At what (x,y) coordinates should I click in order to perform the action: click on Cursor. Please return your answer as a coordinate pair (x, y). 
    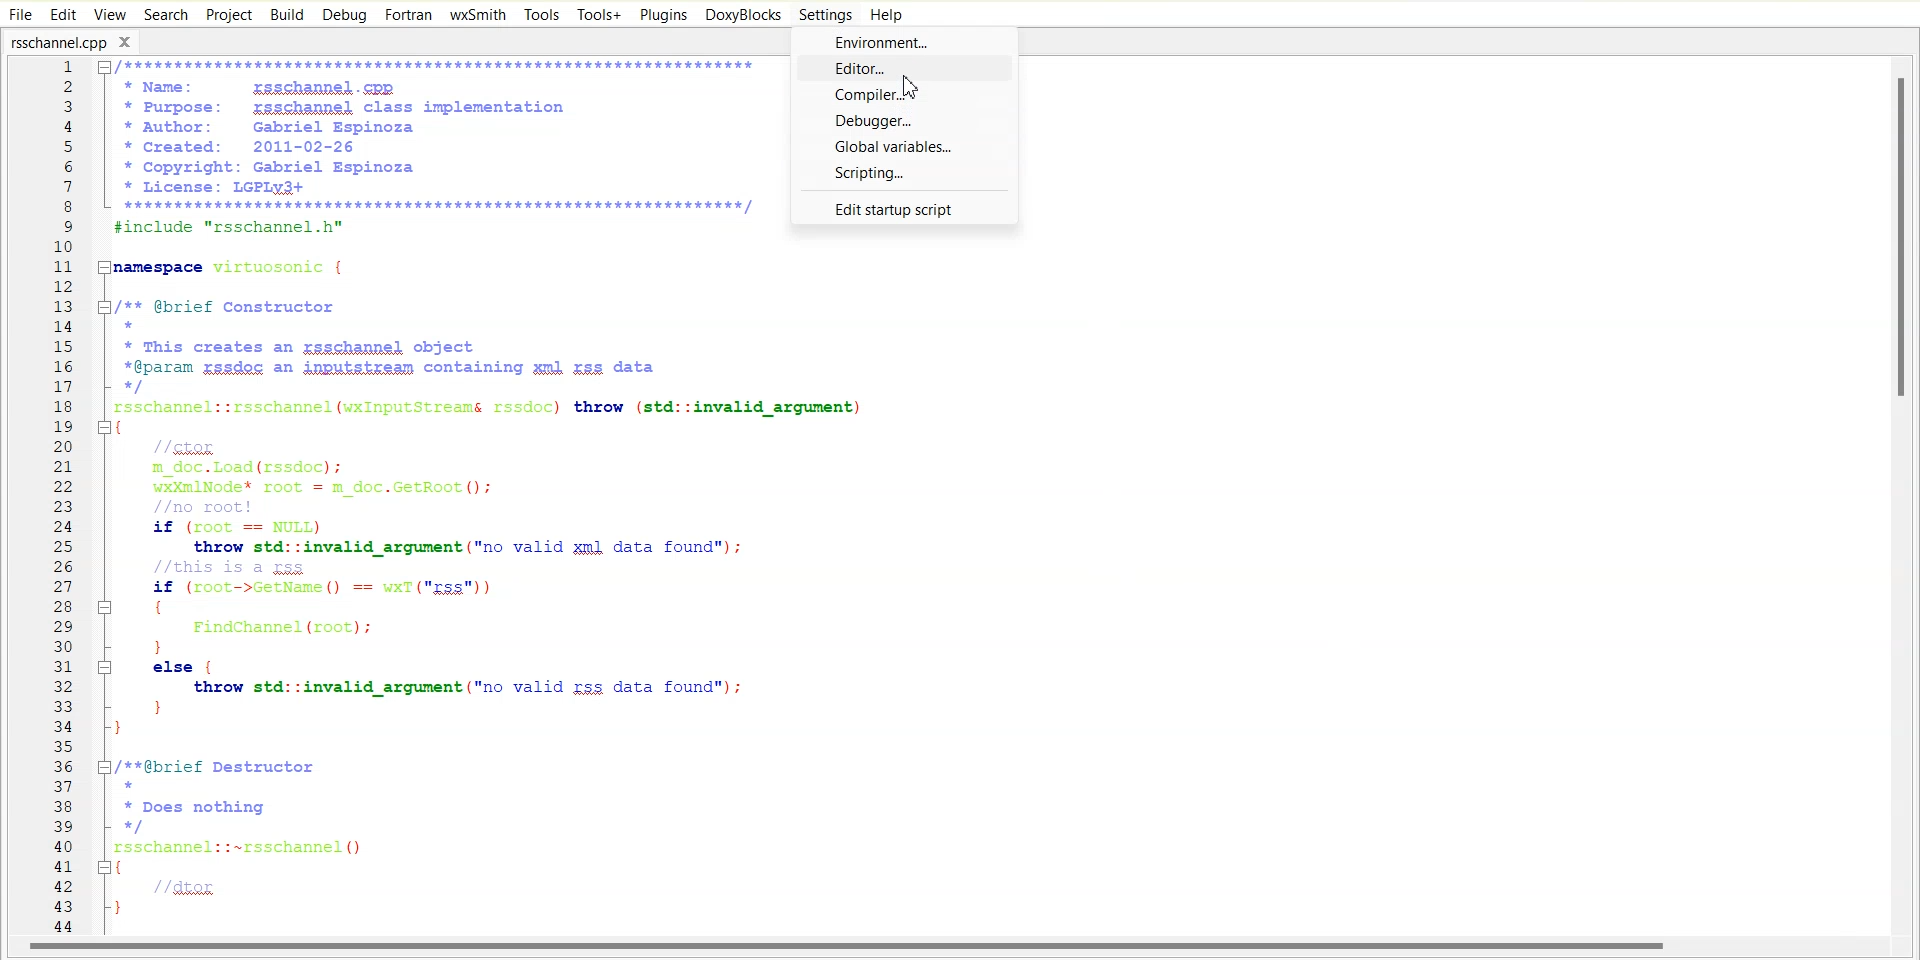
    Looking at the image, I should click on (918, 86).